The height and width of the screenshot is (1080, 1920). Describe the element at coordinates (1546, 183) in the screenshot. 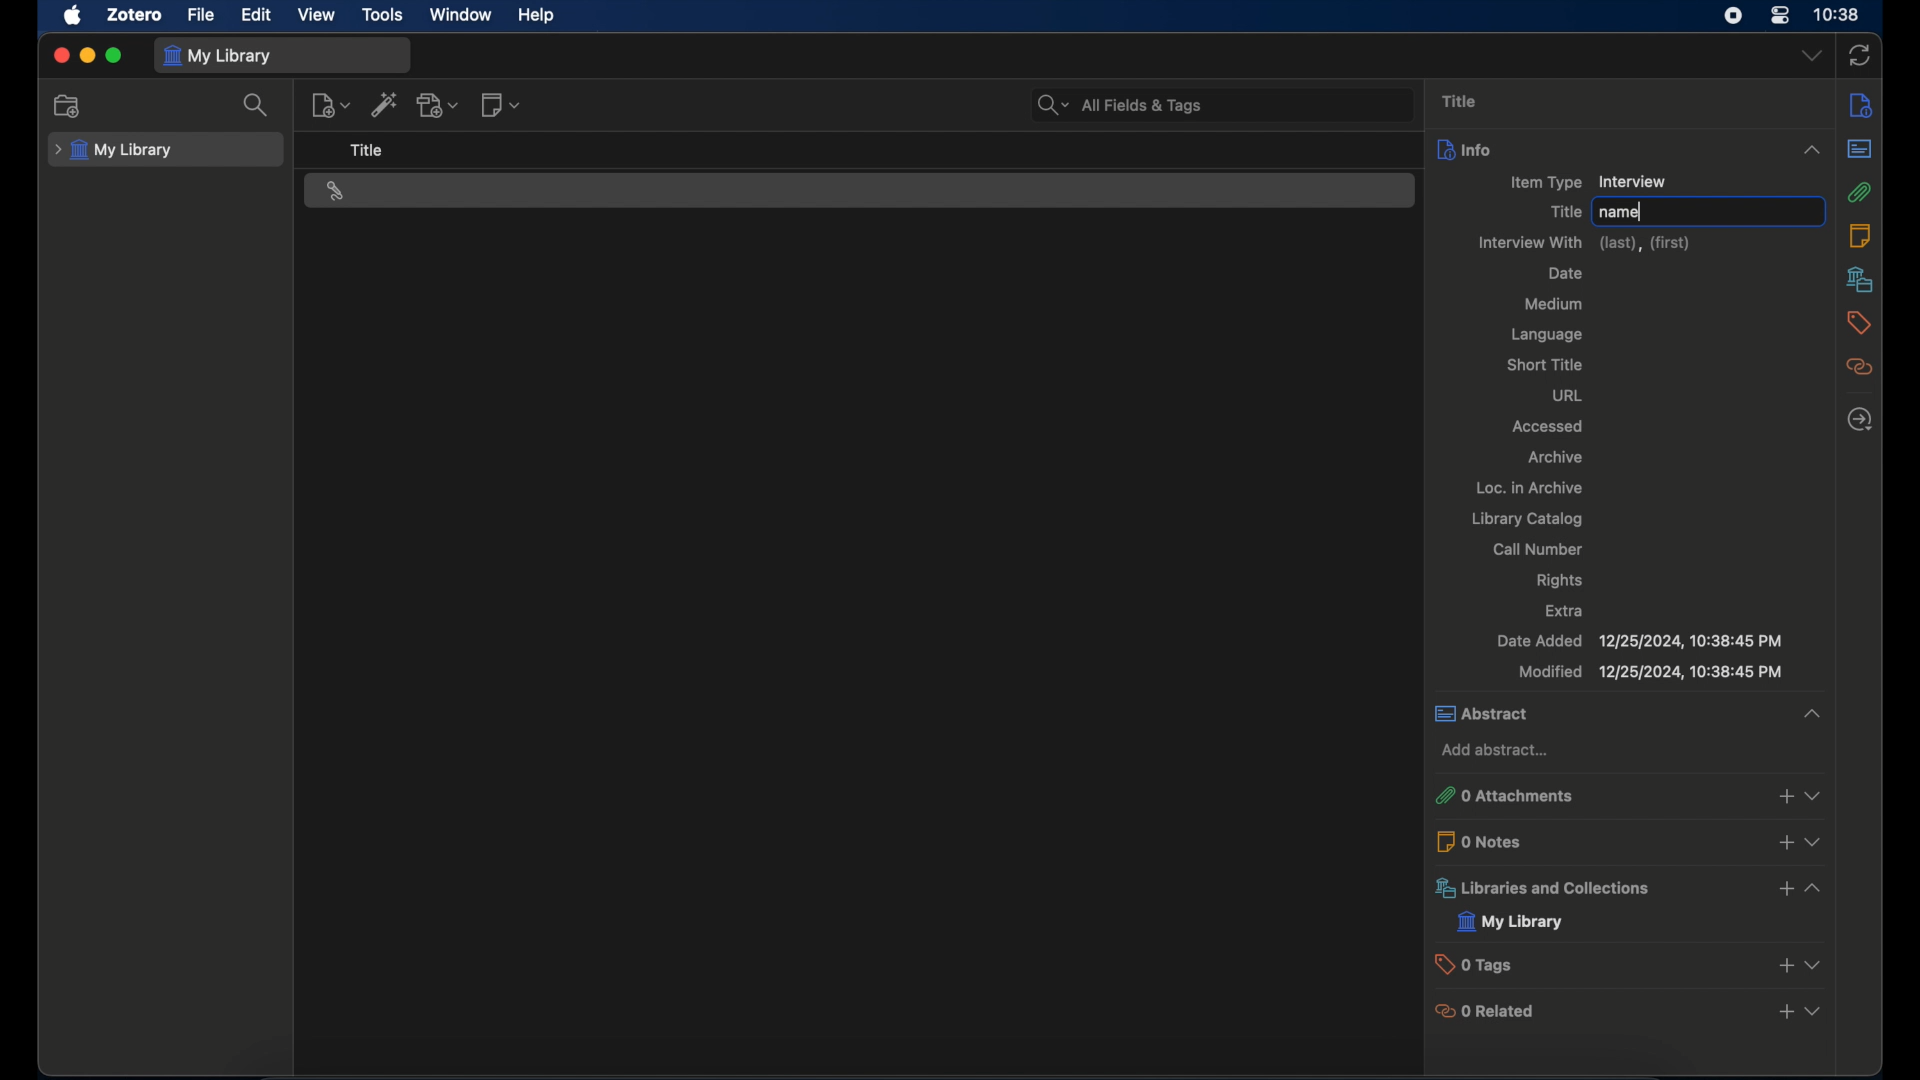

I see `item type` at that location.